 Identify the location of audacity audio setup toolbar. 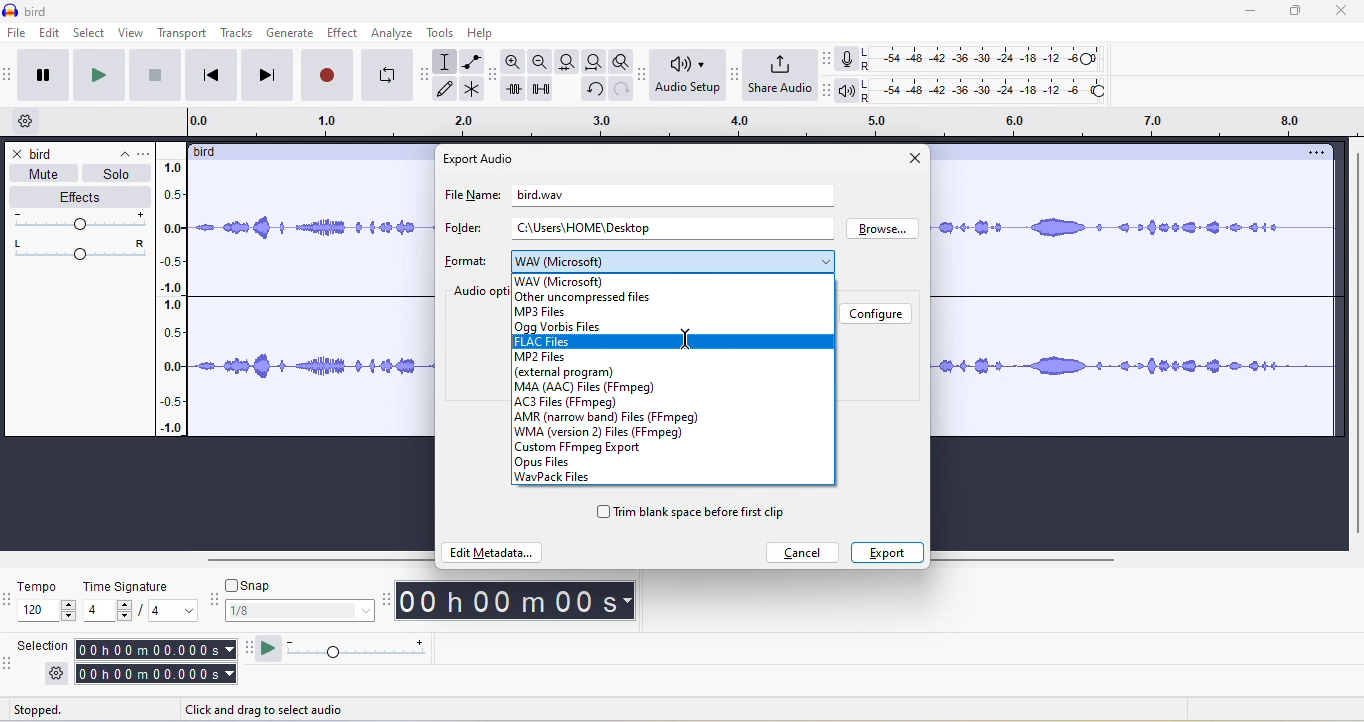
(640, 75).